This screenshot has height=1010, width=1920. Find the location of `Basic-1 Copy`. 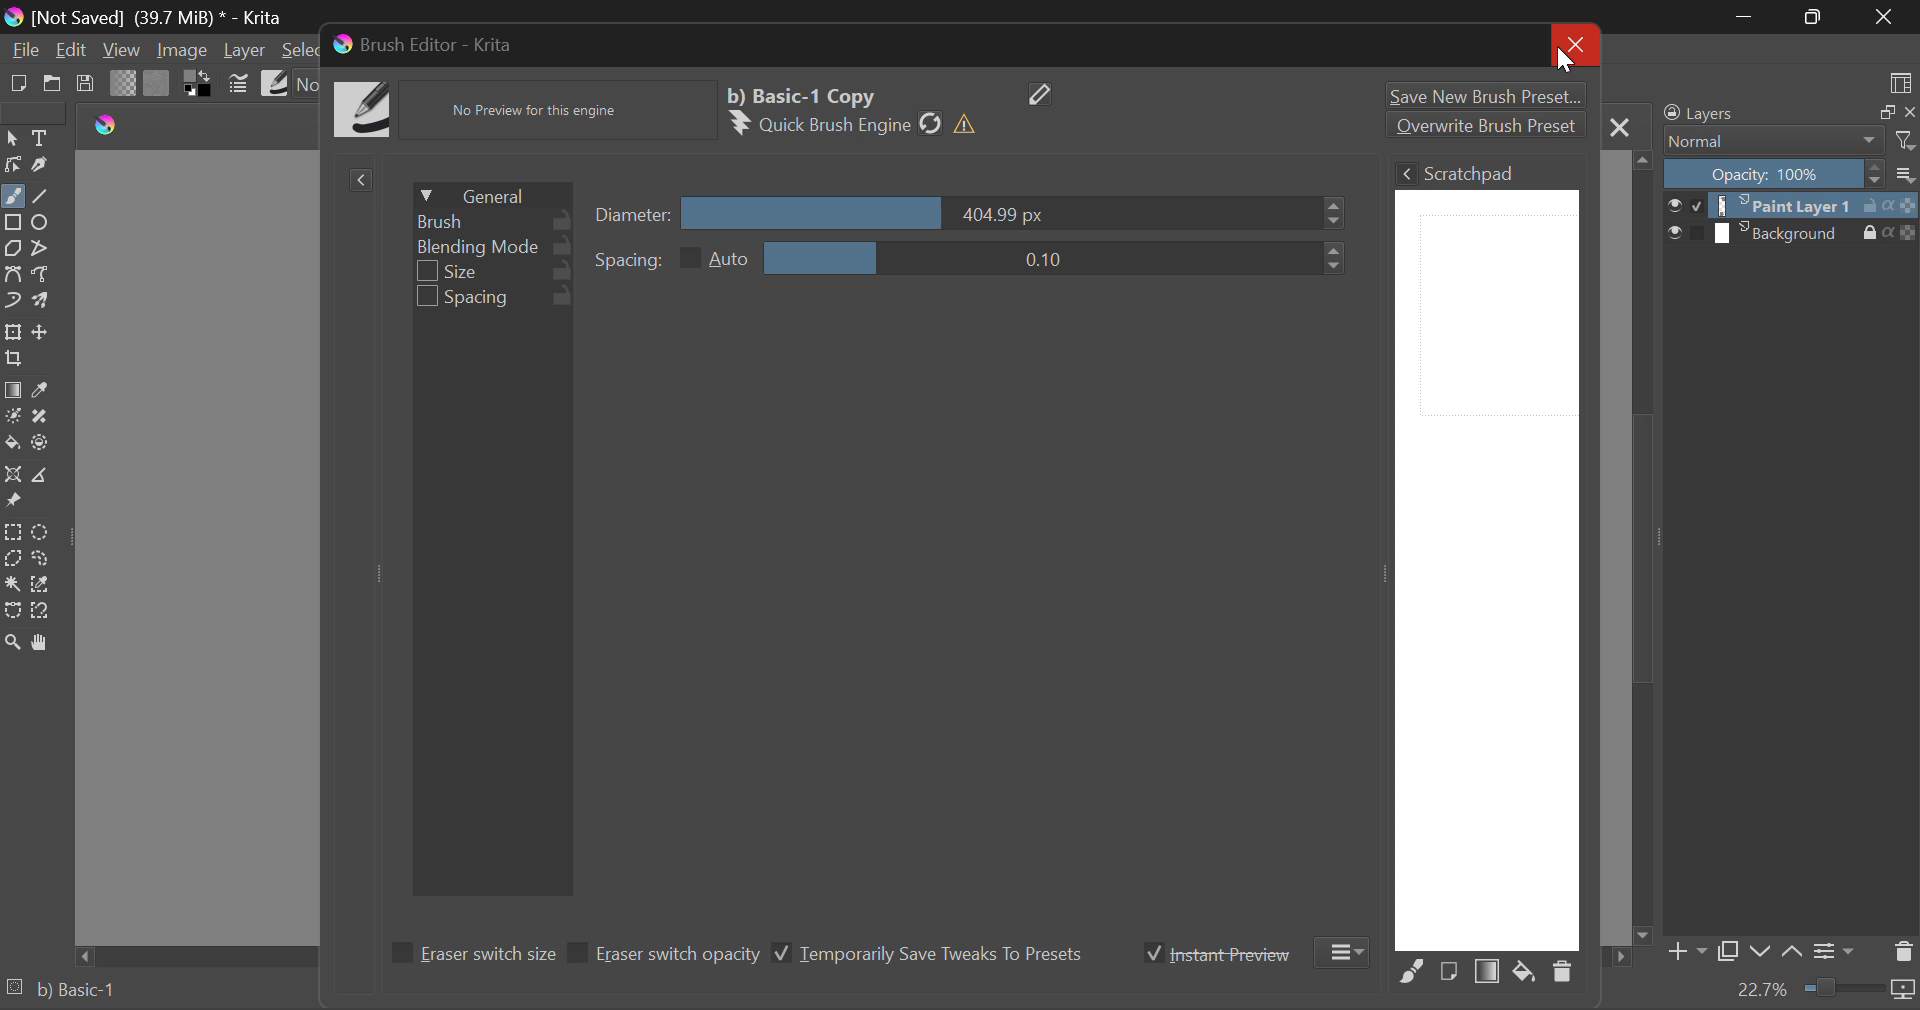

Basic-1 Copy is located at coordinates (827, 94).